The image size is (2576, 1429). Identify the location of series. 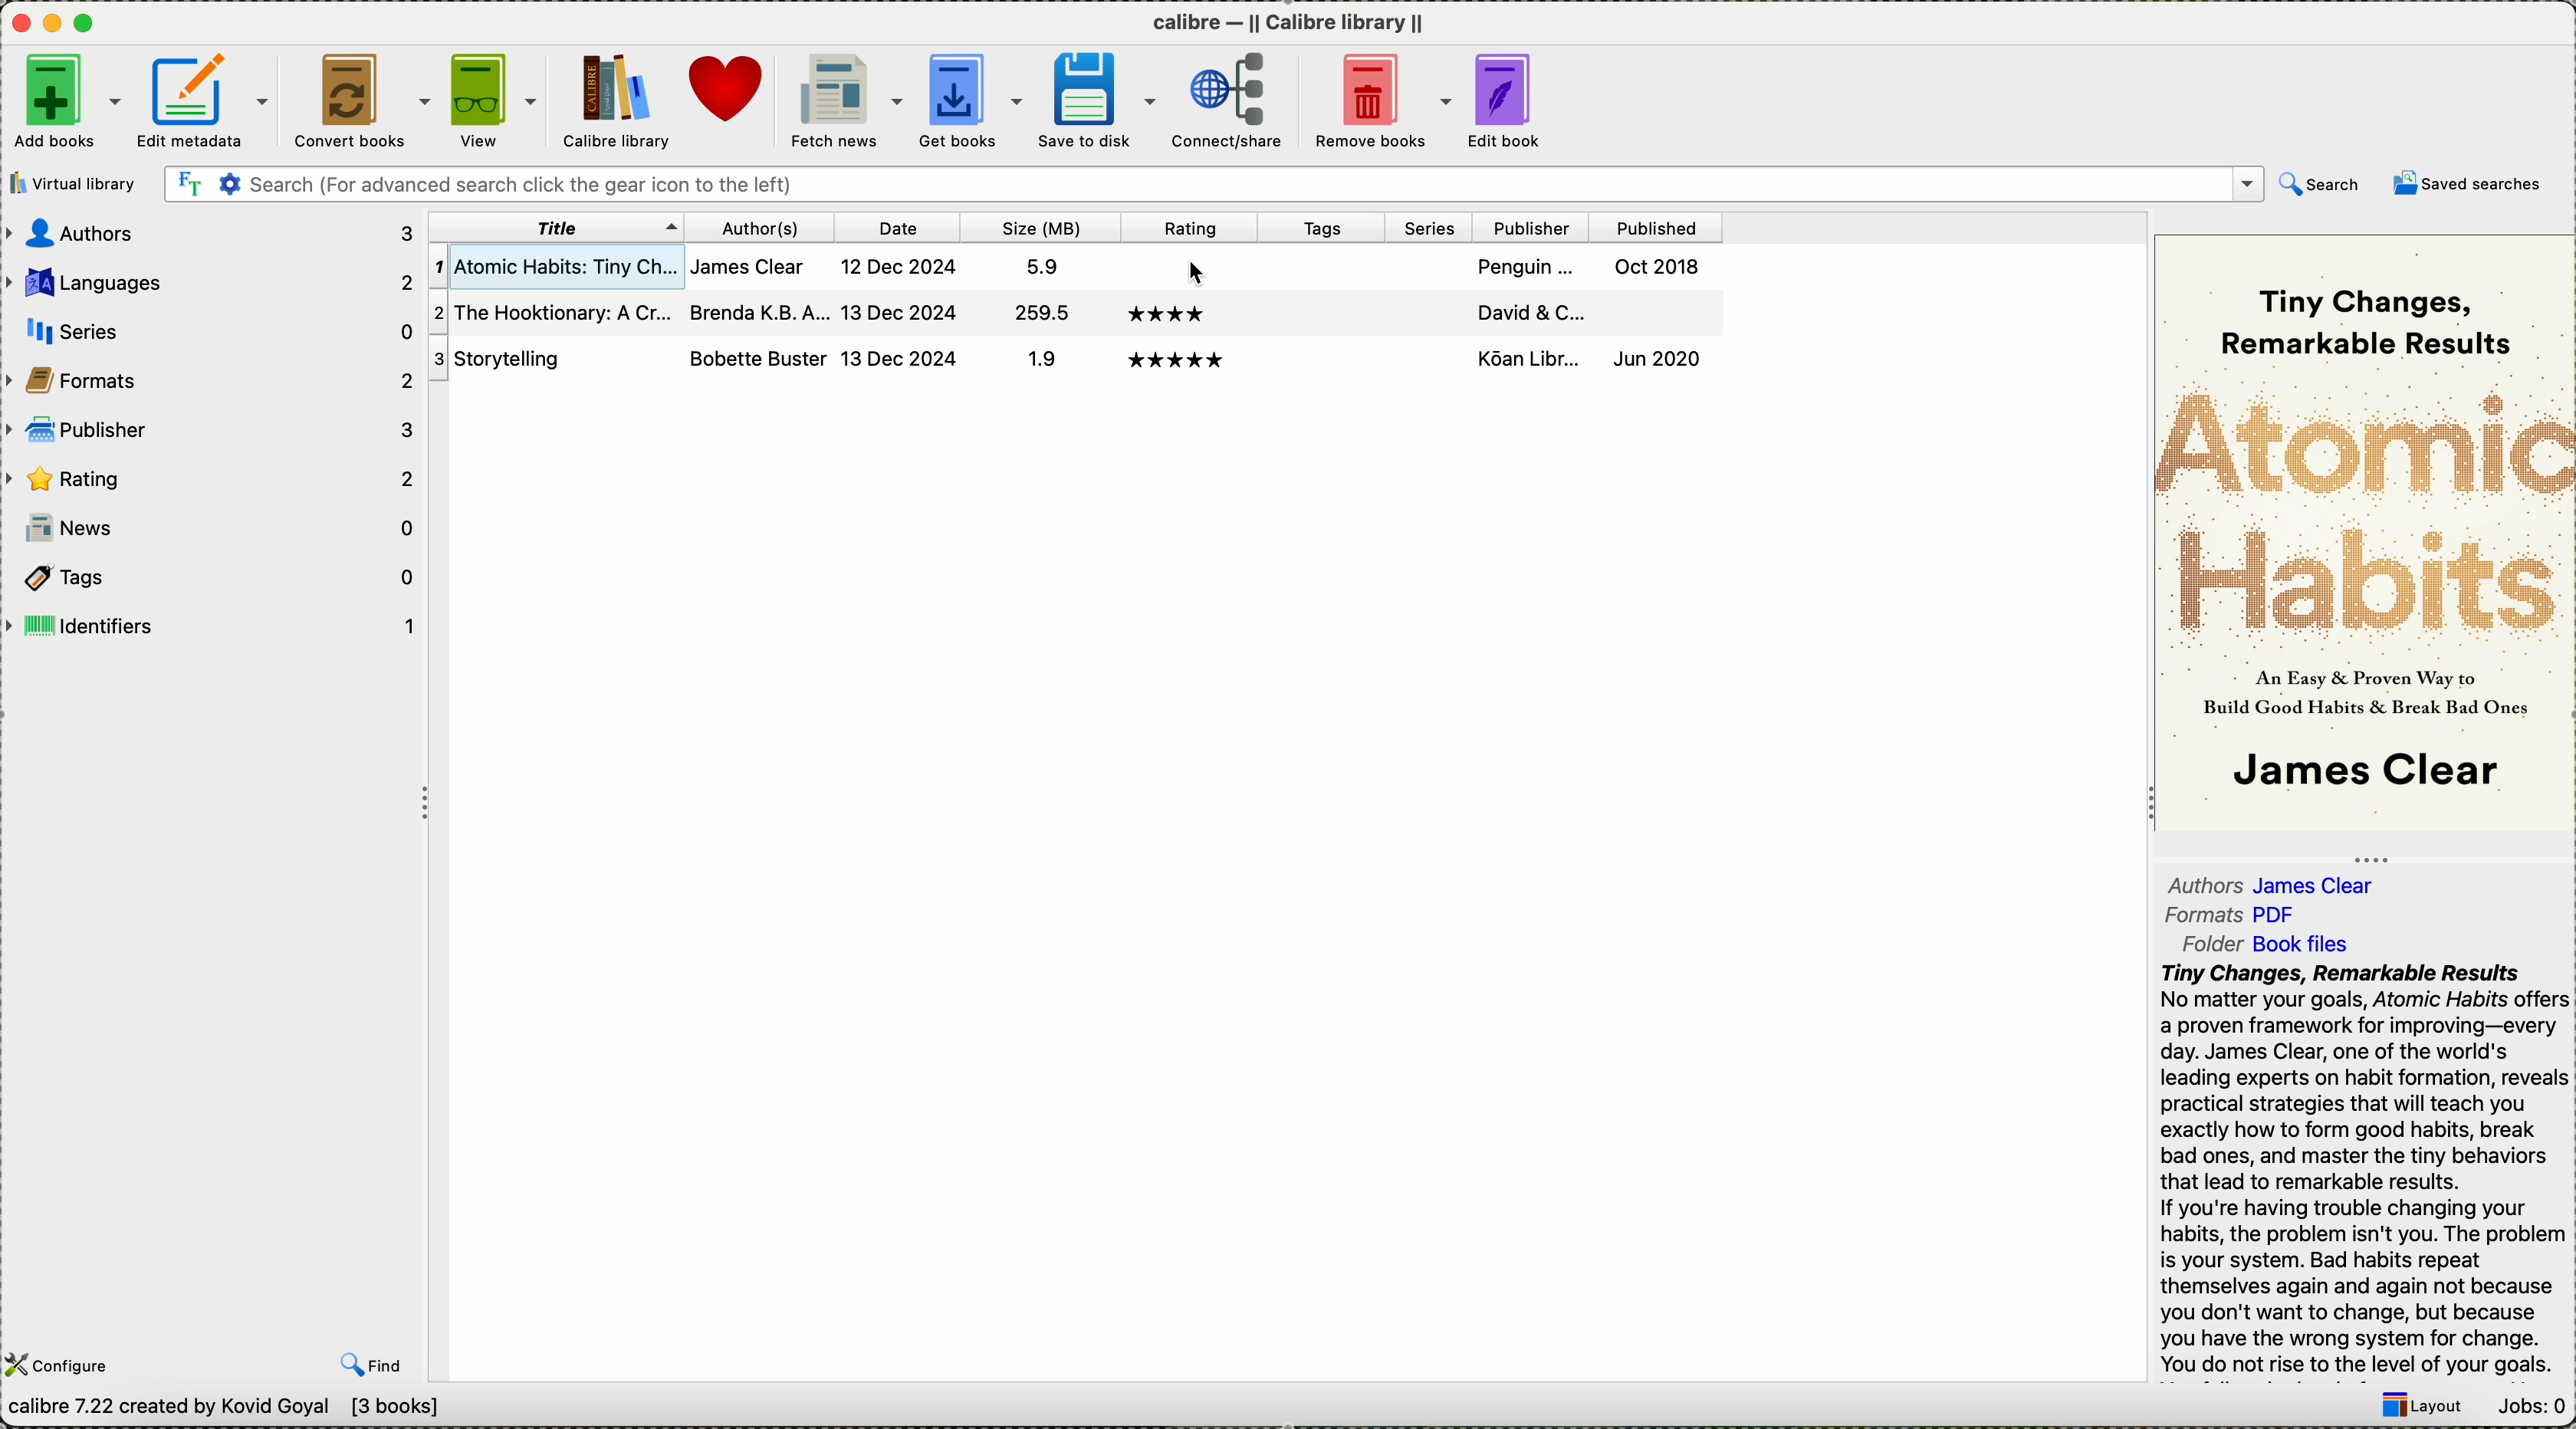
(1427, 362).